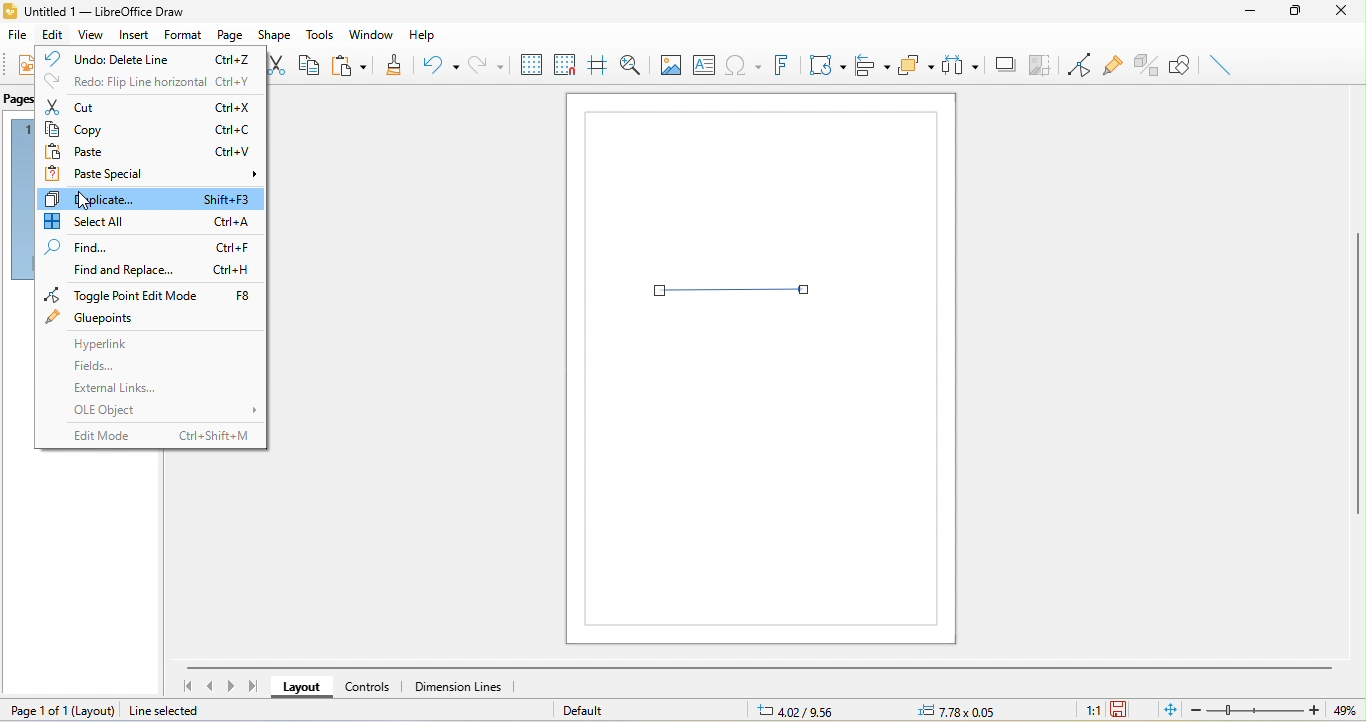 This screenshot has width=1366, height=722. What do you see at coordinates (1087, 711) in the screenshot?
I see `1:1` at bounding box center [1087, 711].